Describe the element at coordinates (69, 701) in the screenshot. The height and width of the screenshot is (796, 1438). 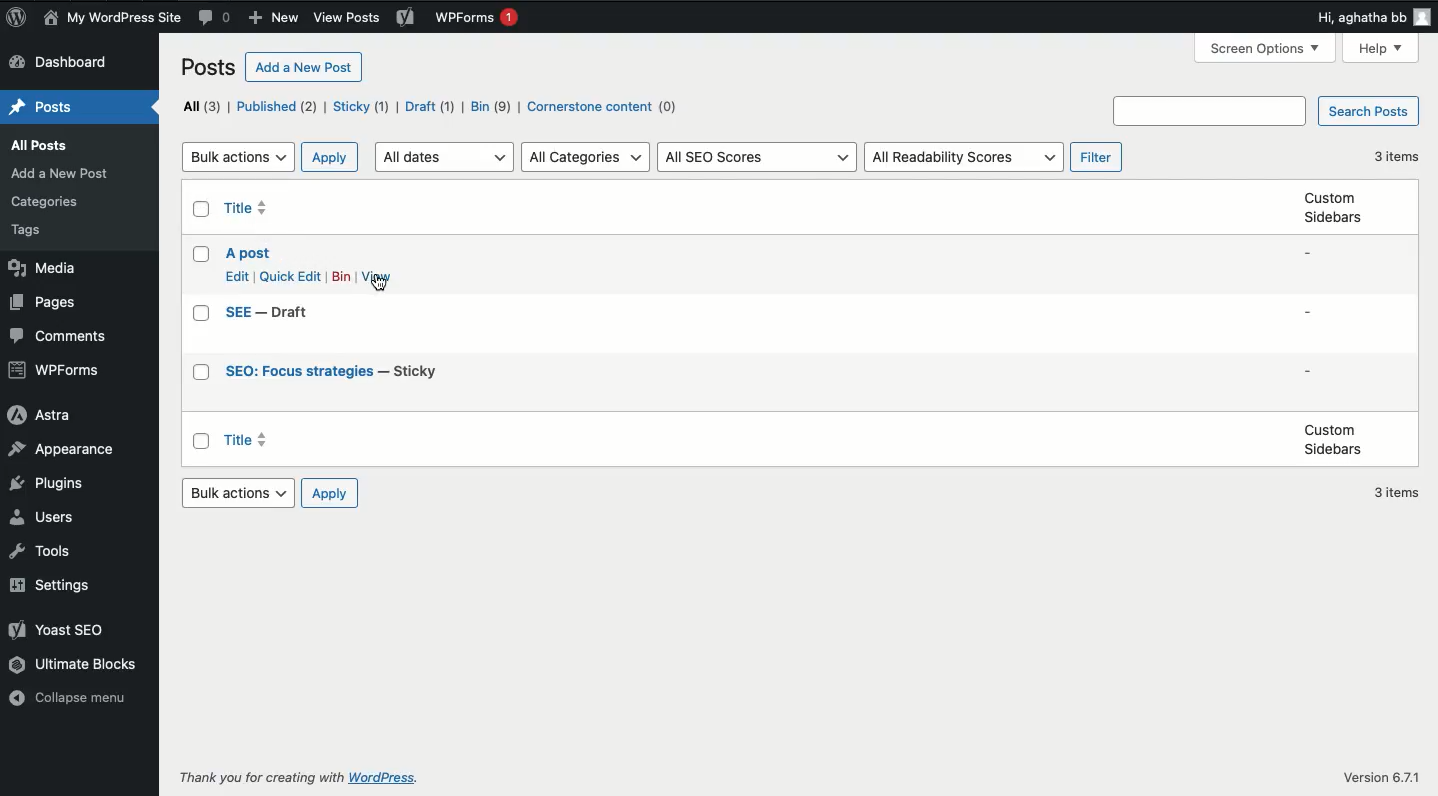
I see `Collapse menu` at that location.